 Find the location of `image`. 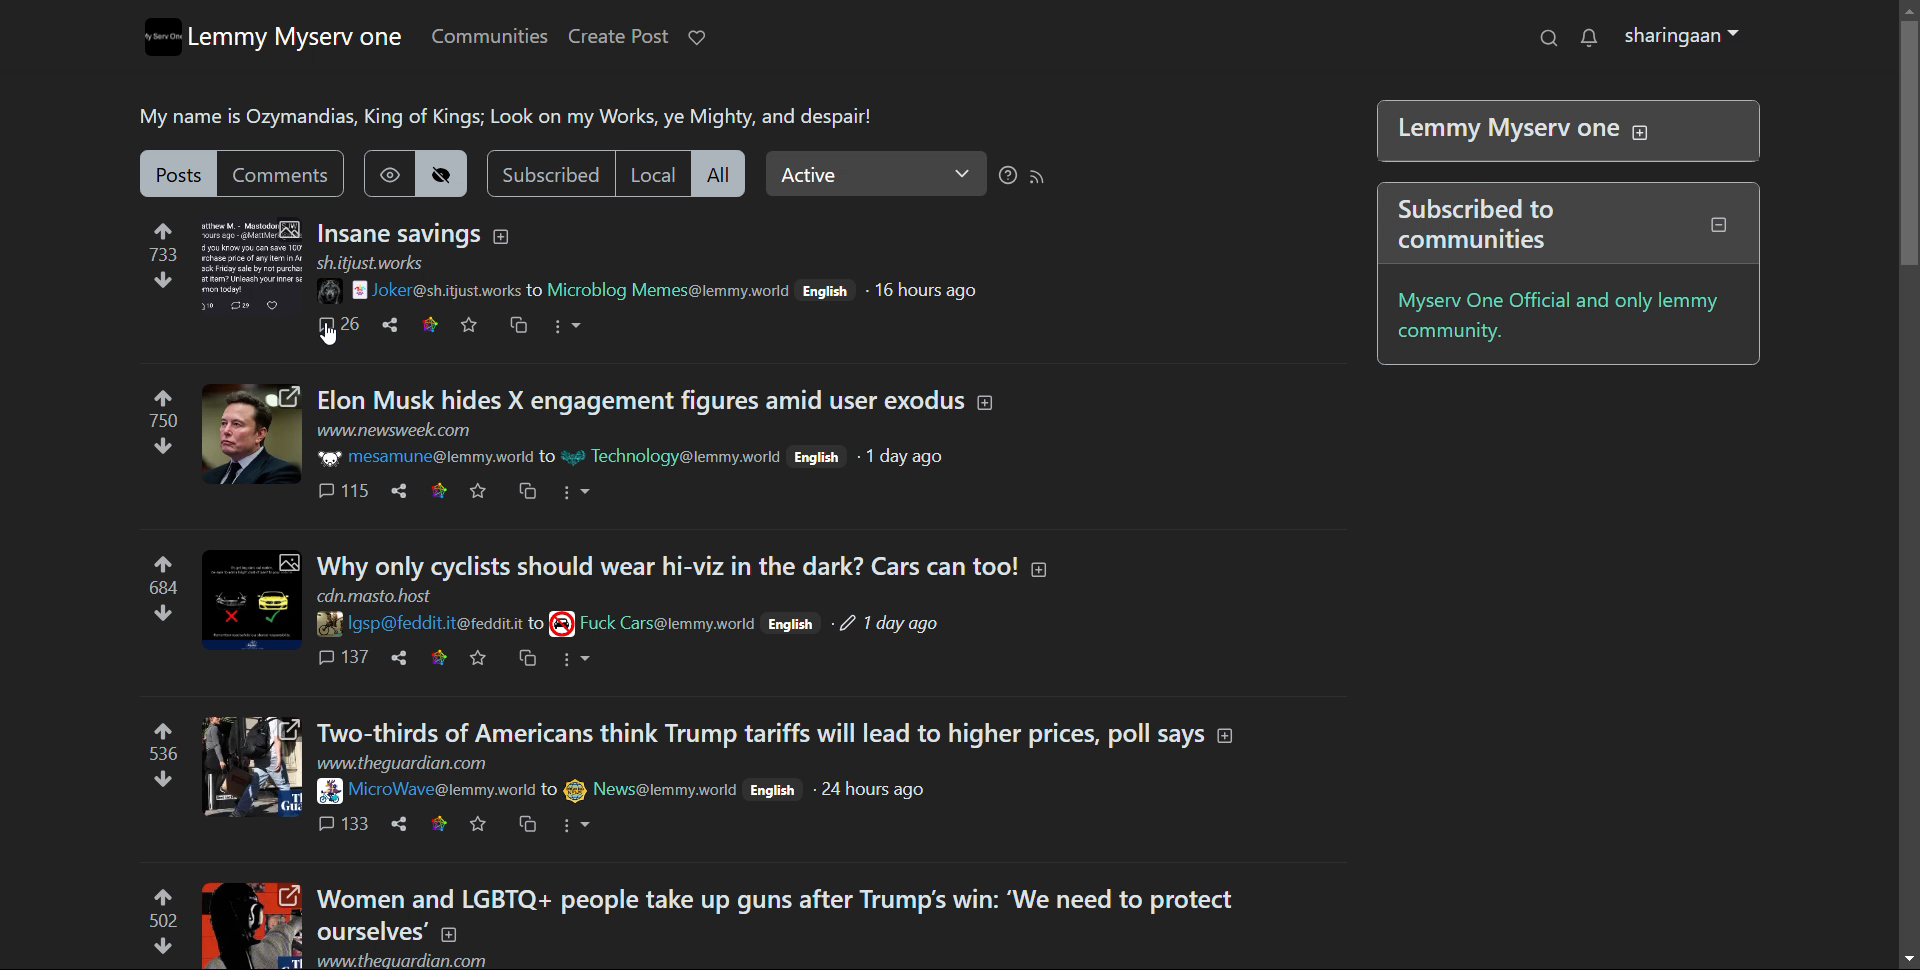

image is located at coordinates (325, 792).